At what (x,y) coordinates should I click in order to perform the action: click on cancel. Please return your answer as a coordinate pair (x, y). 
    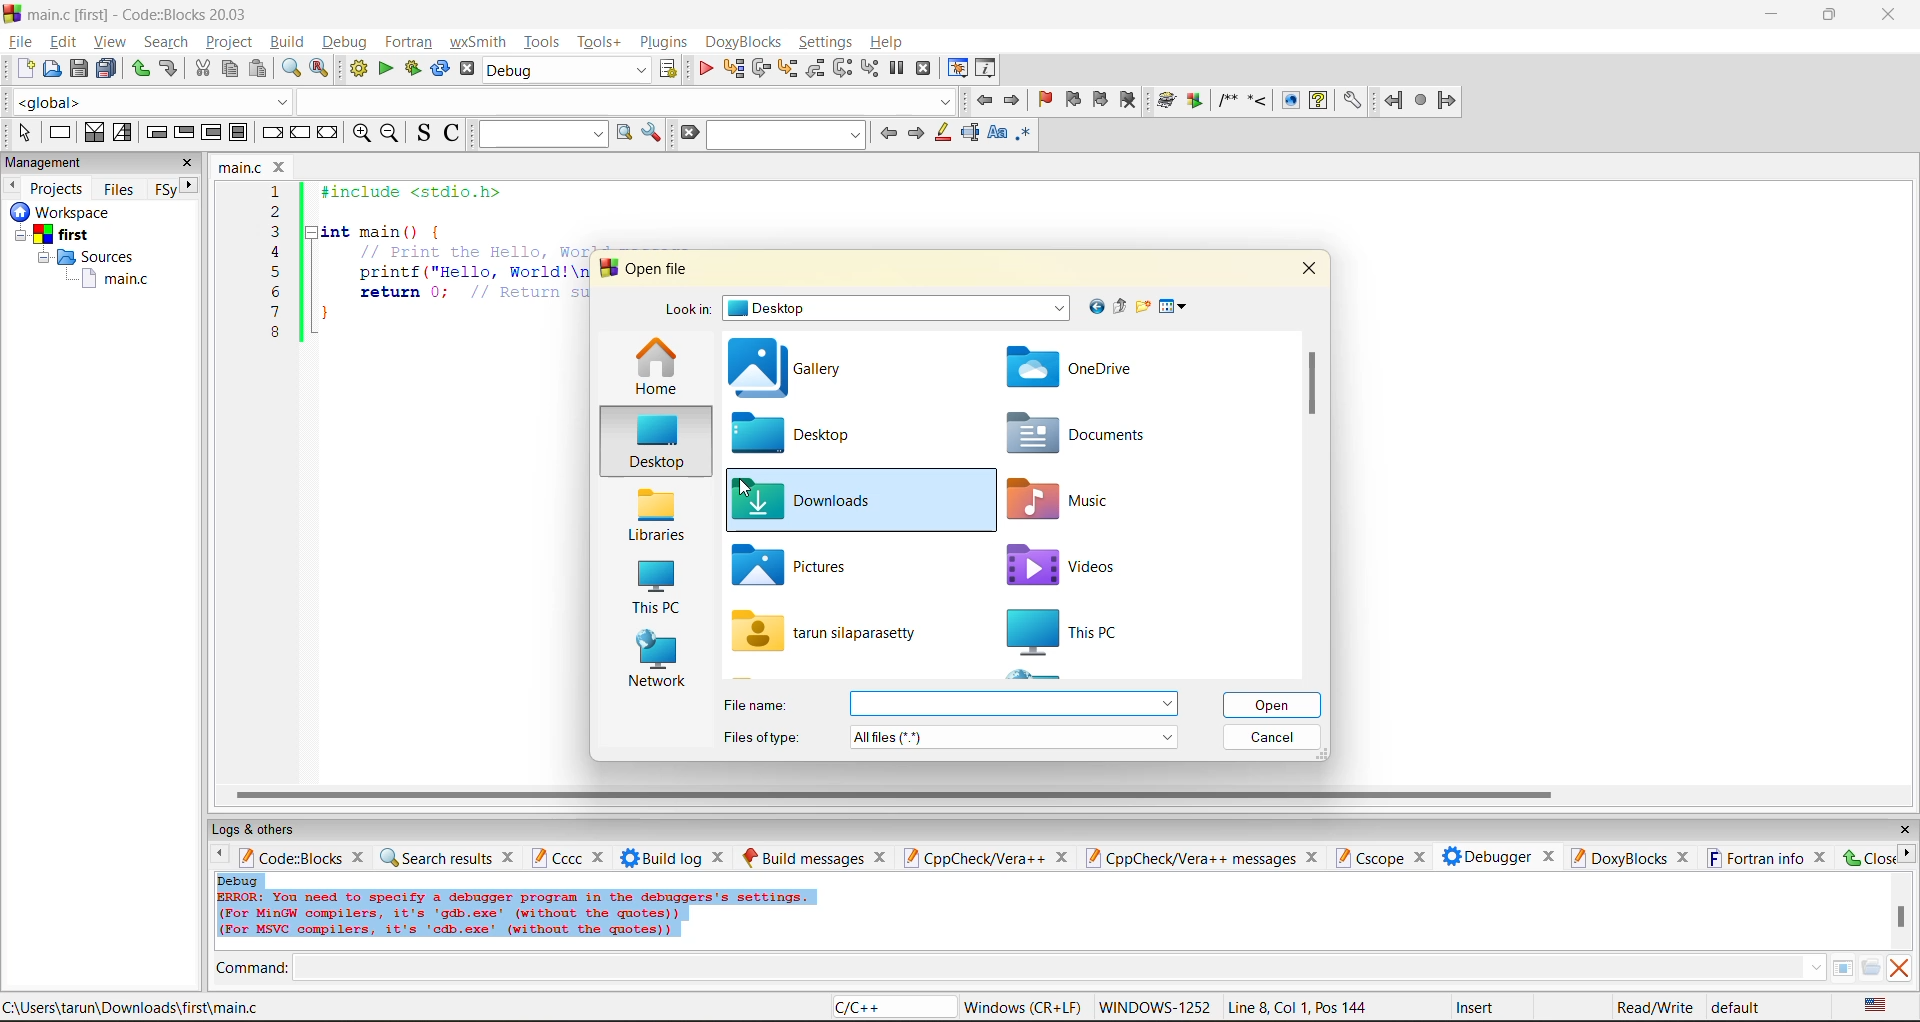
    Looking at the image, I should click on (1274, 737).